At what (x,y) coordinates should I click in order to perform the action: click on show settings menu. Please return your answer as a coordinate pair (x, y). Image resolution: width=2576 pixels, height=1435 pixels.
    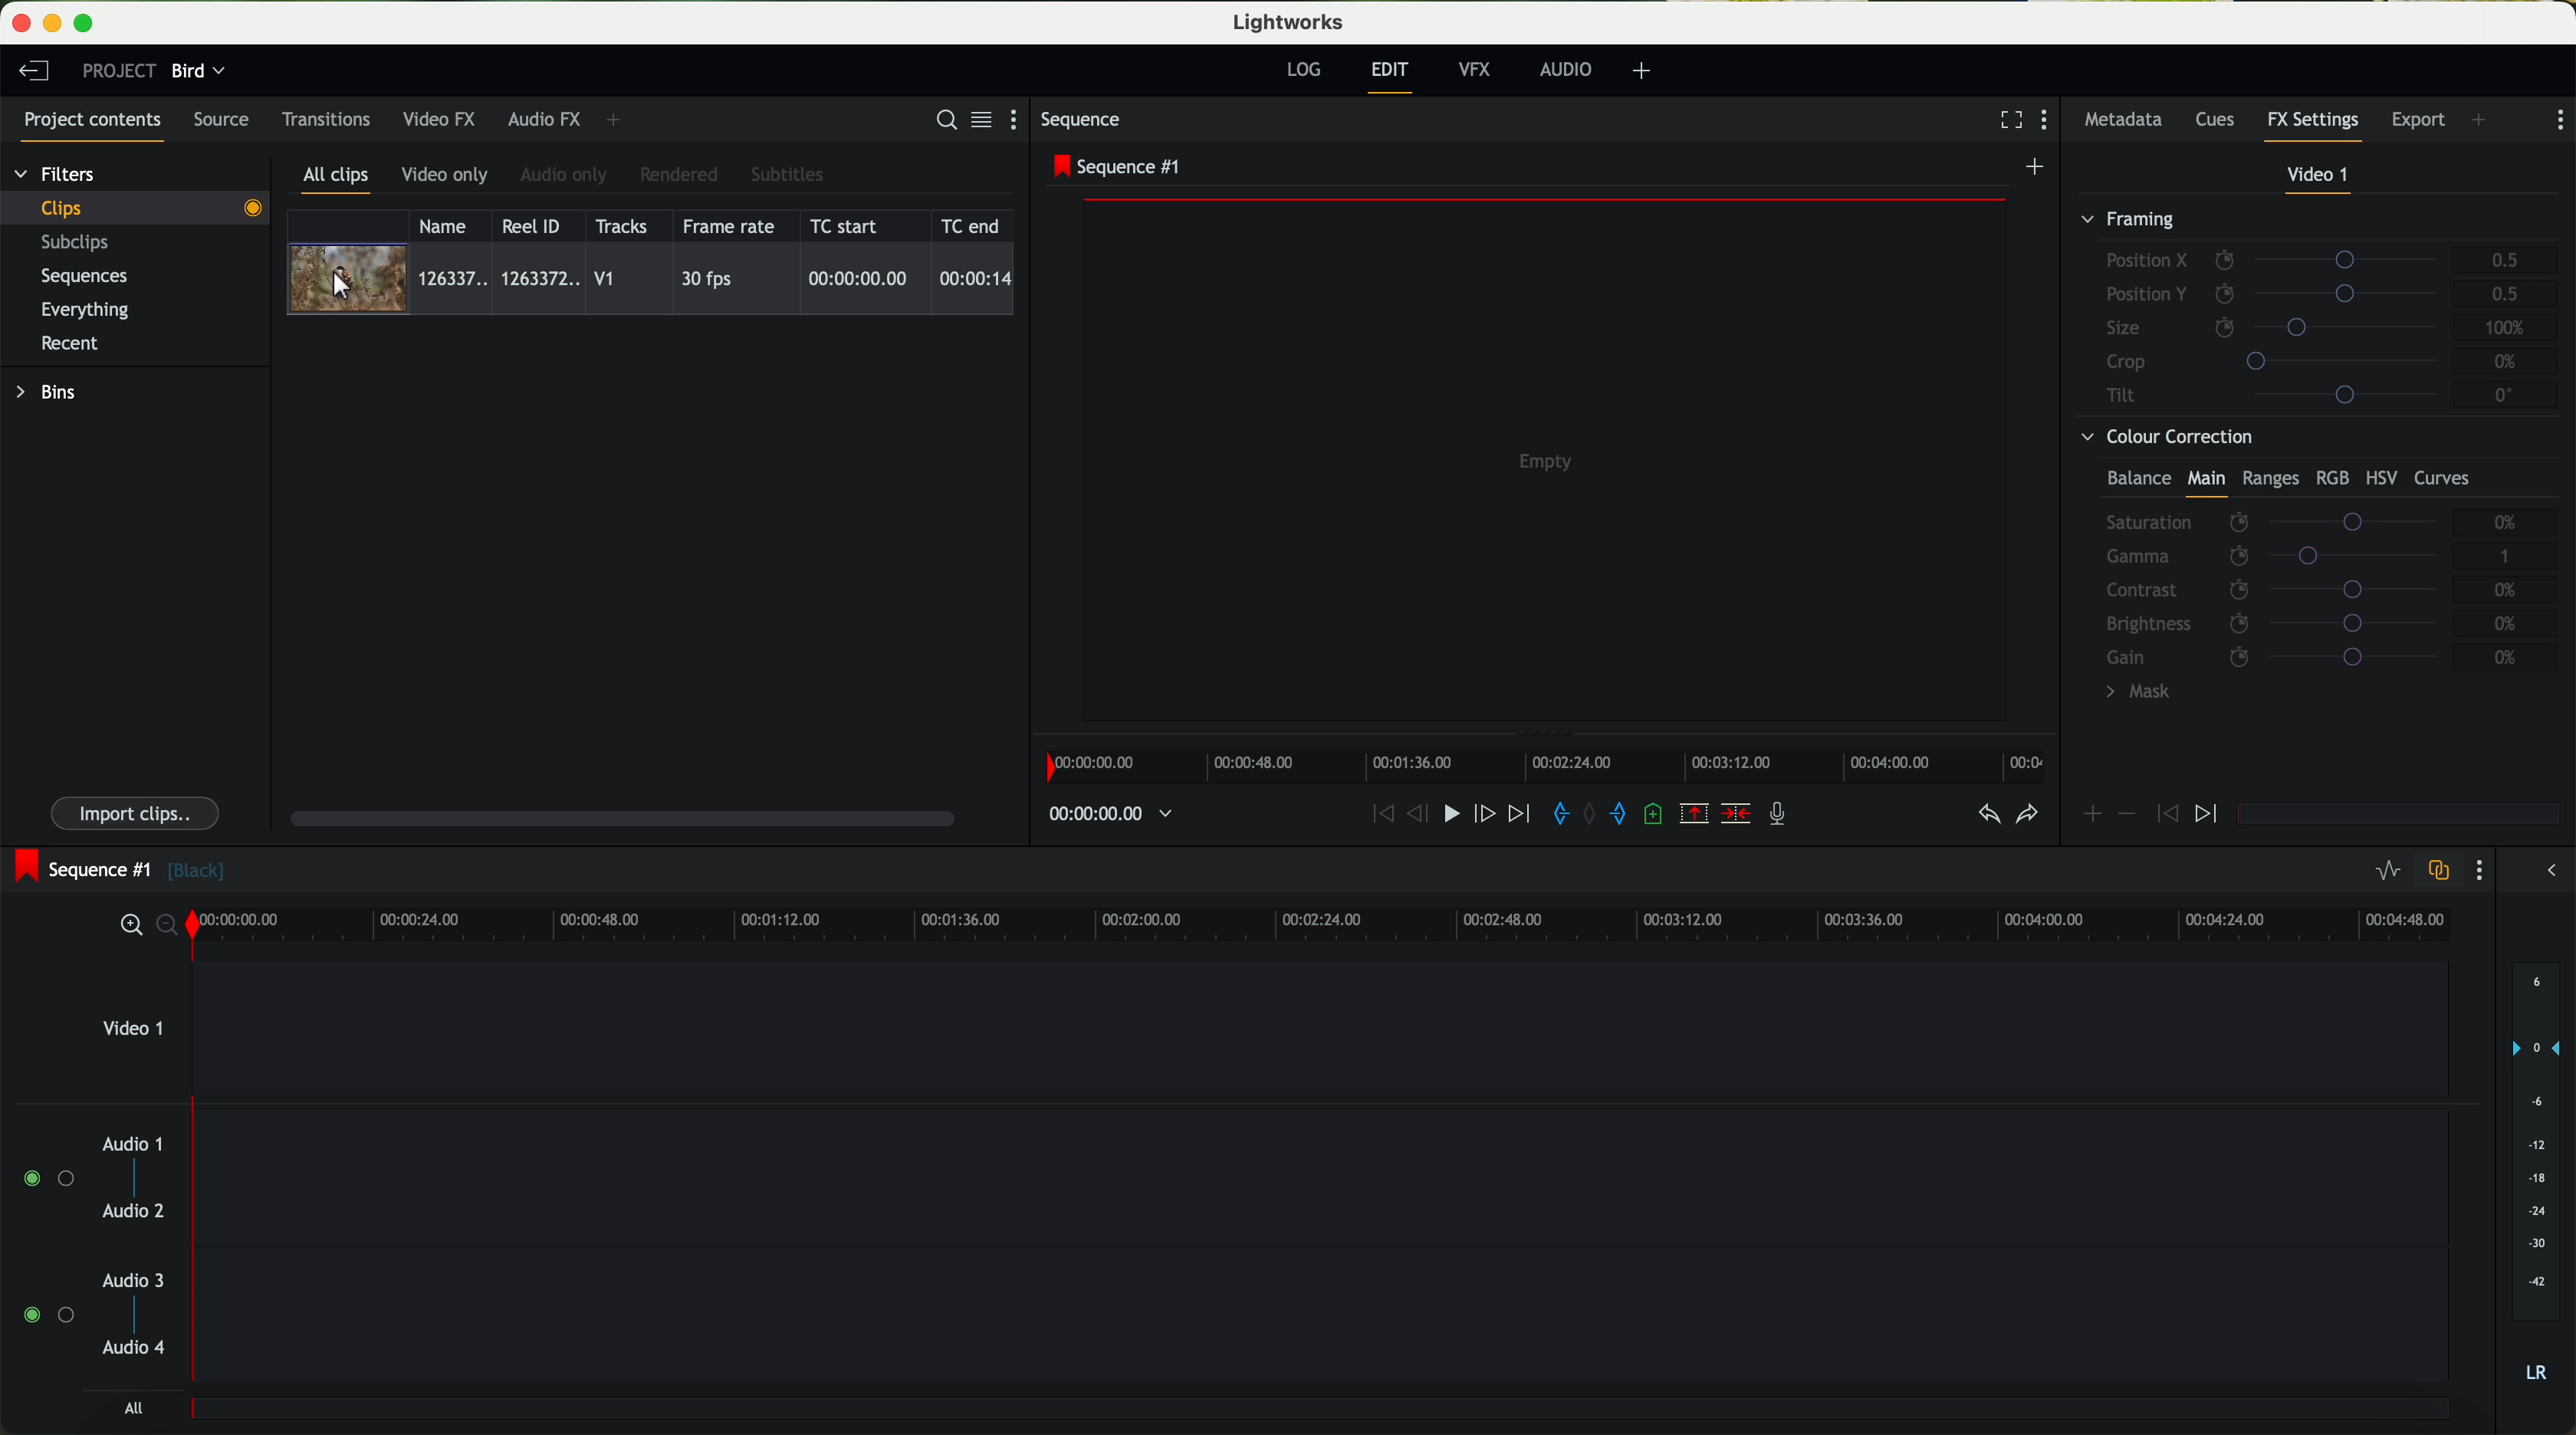
    Looking at the image, I should click on (2558, 120).